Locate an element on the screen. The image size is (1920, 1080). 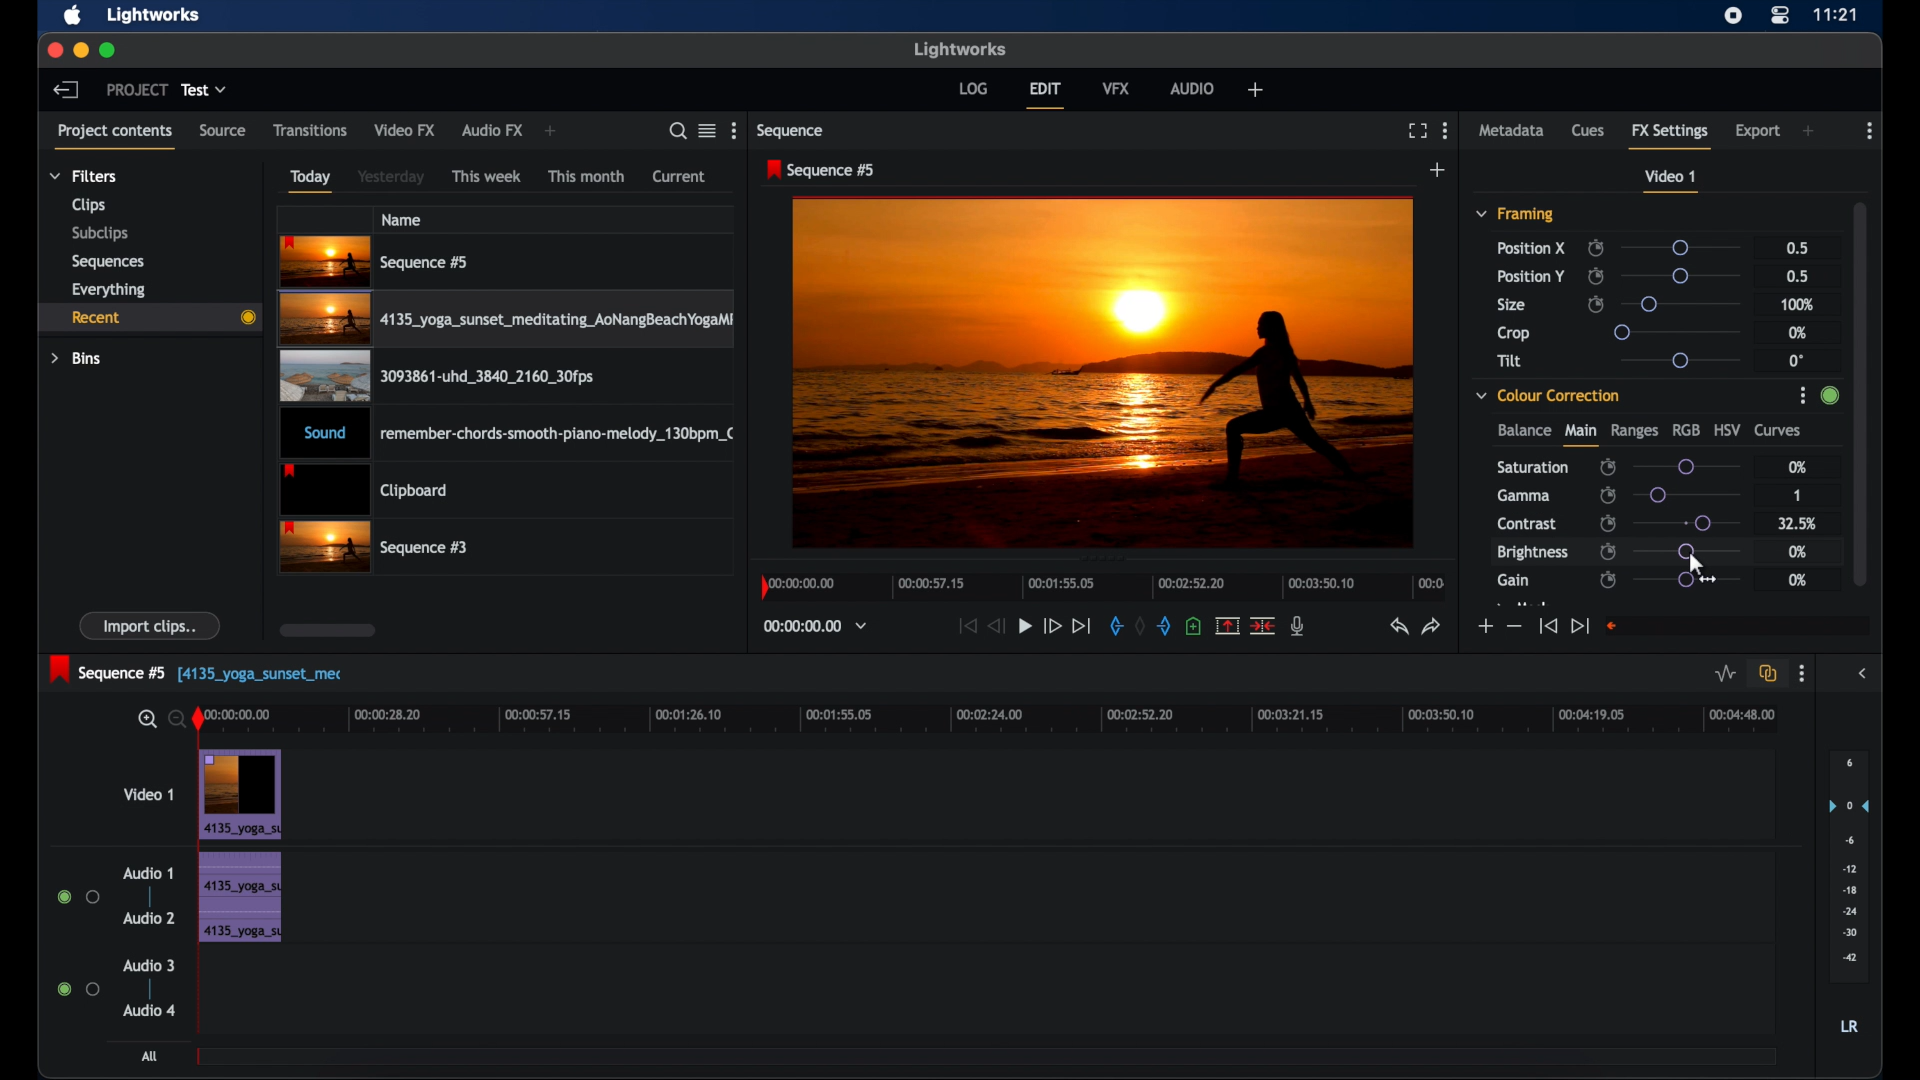
enable/disable keyframes is located at coordinates (1596, 276).